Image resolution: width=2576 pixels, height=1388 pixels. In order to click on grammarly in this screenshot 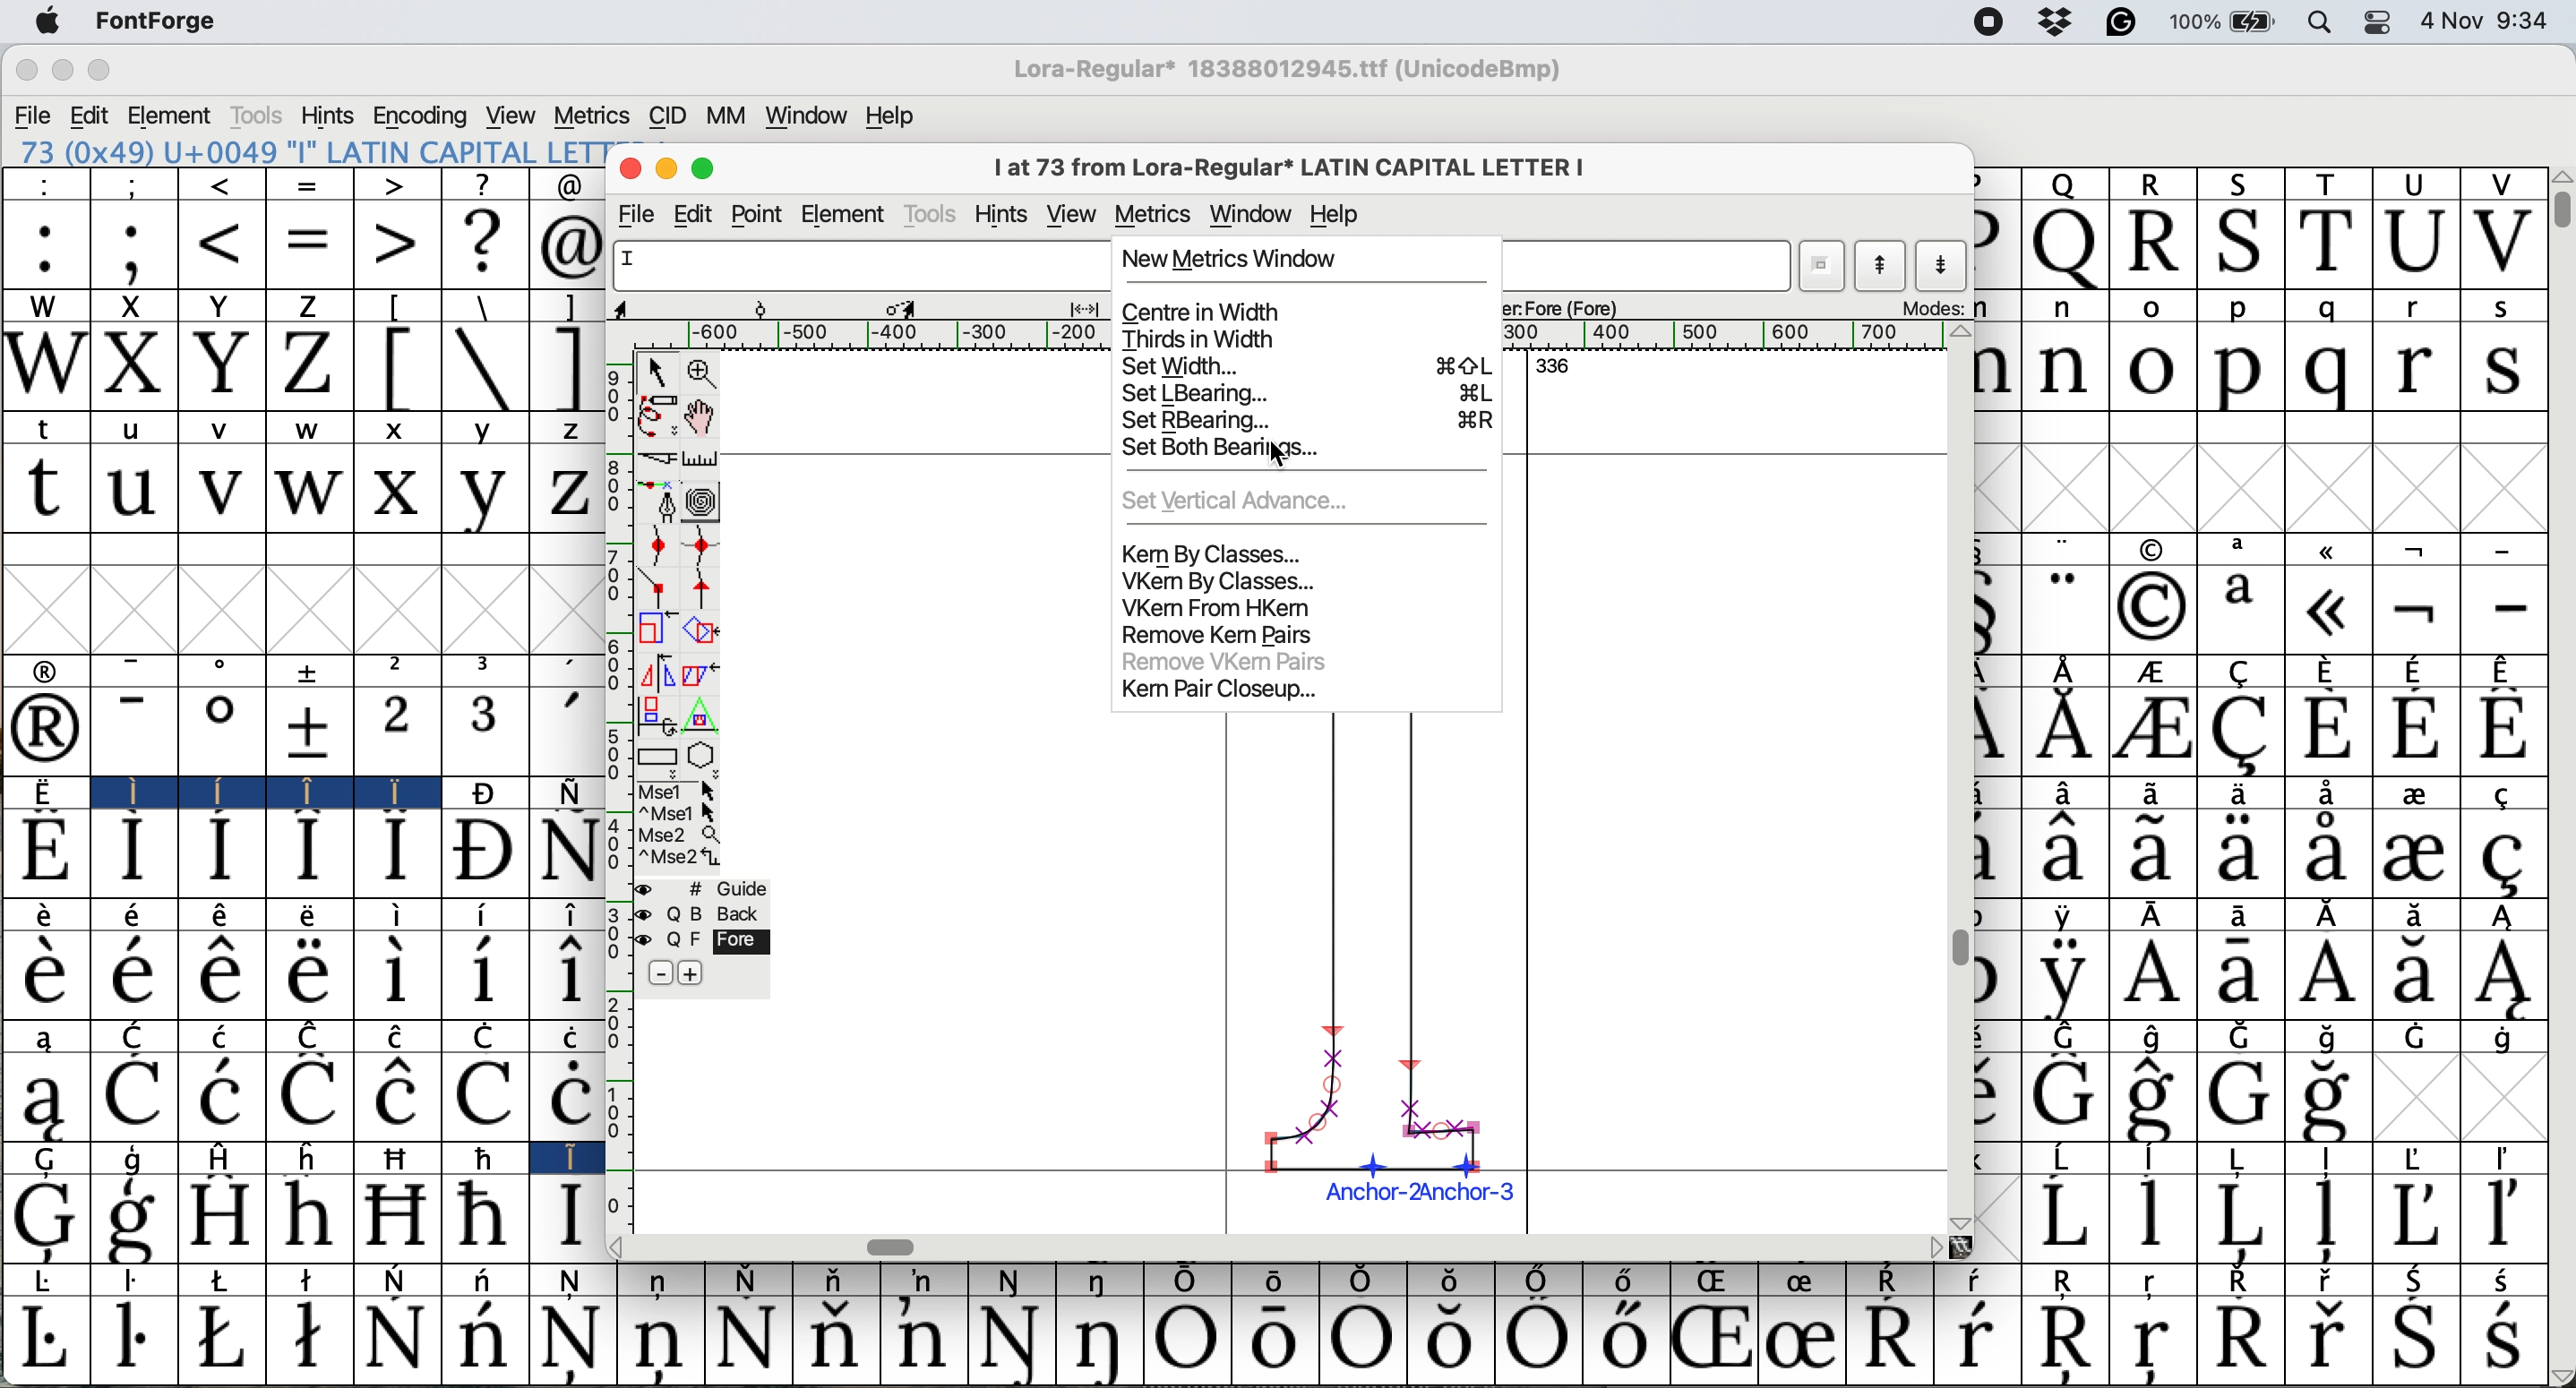, I will do `click(2130, 24)`.